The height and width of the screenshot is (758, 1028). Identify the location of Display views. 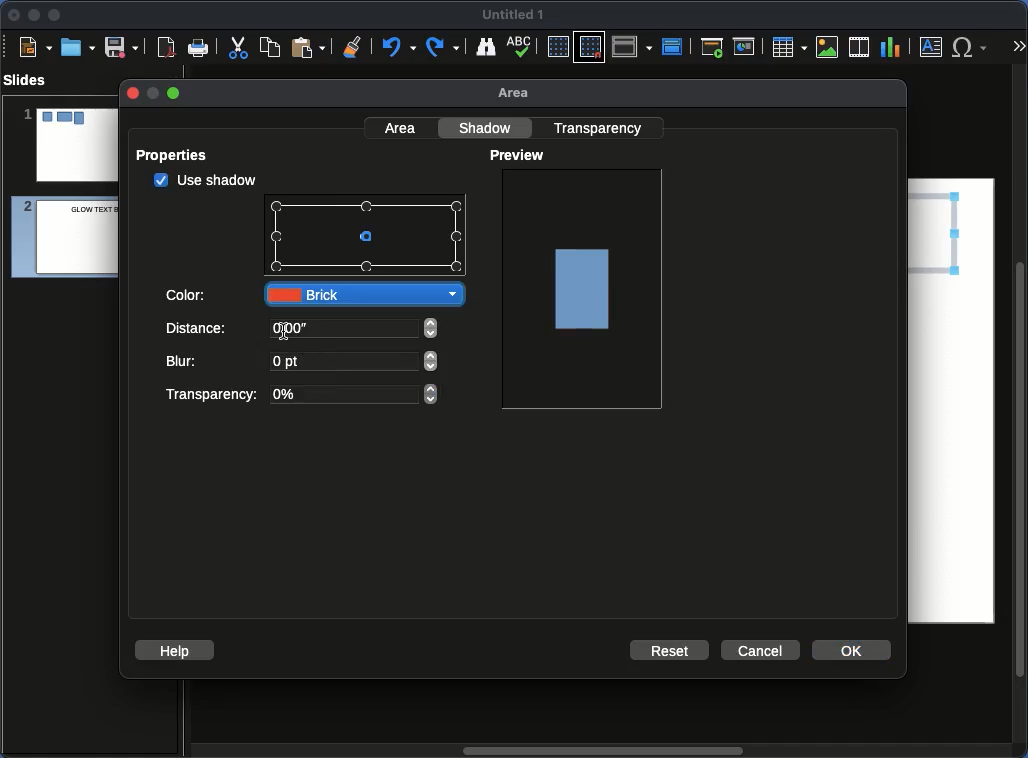
(635, 45).